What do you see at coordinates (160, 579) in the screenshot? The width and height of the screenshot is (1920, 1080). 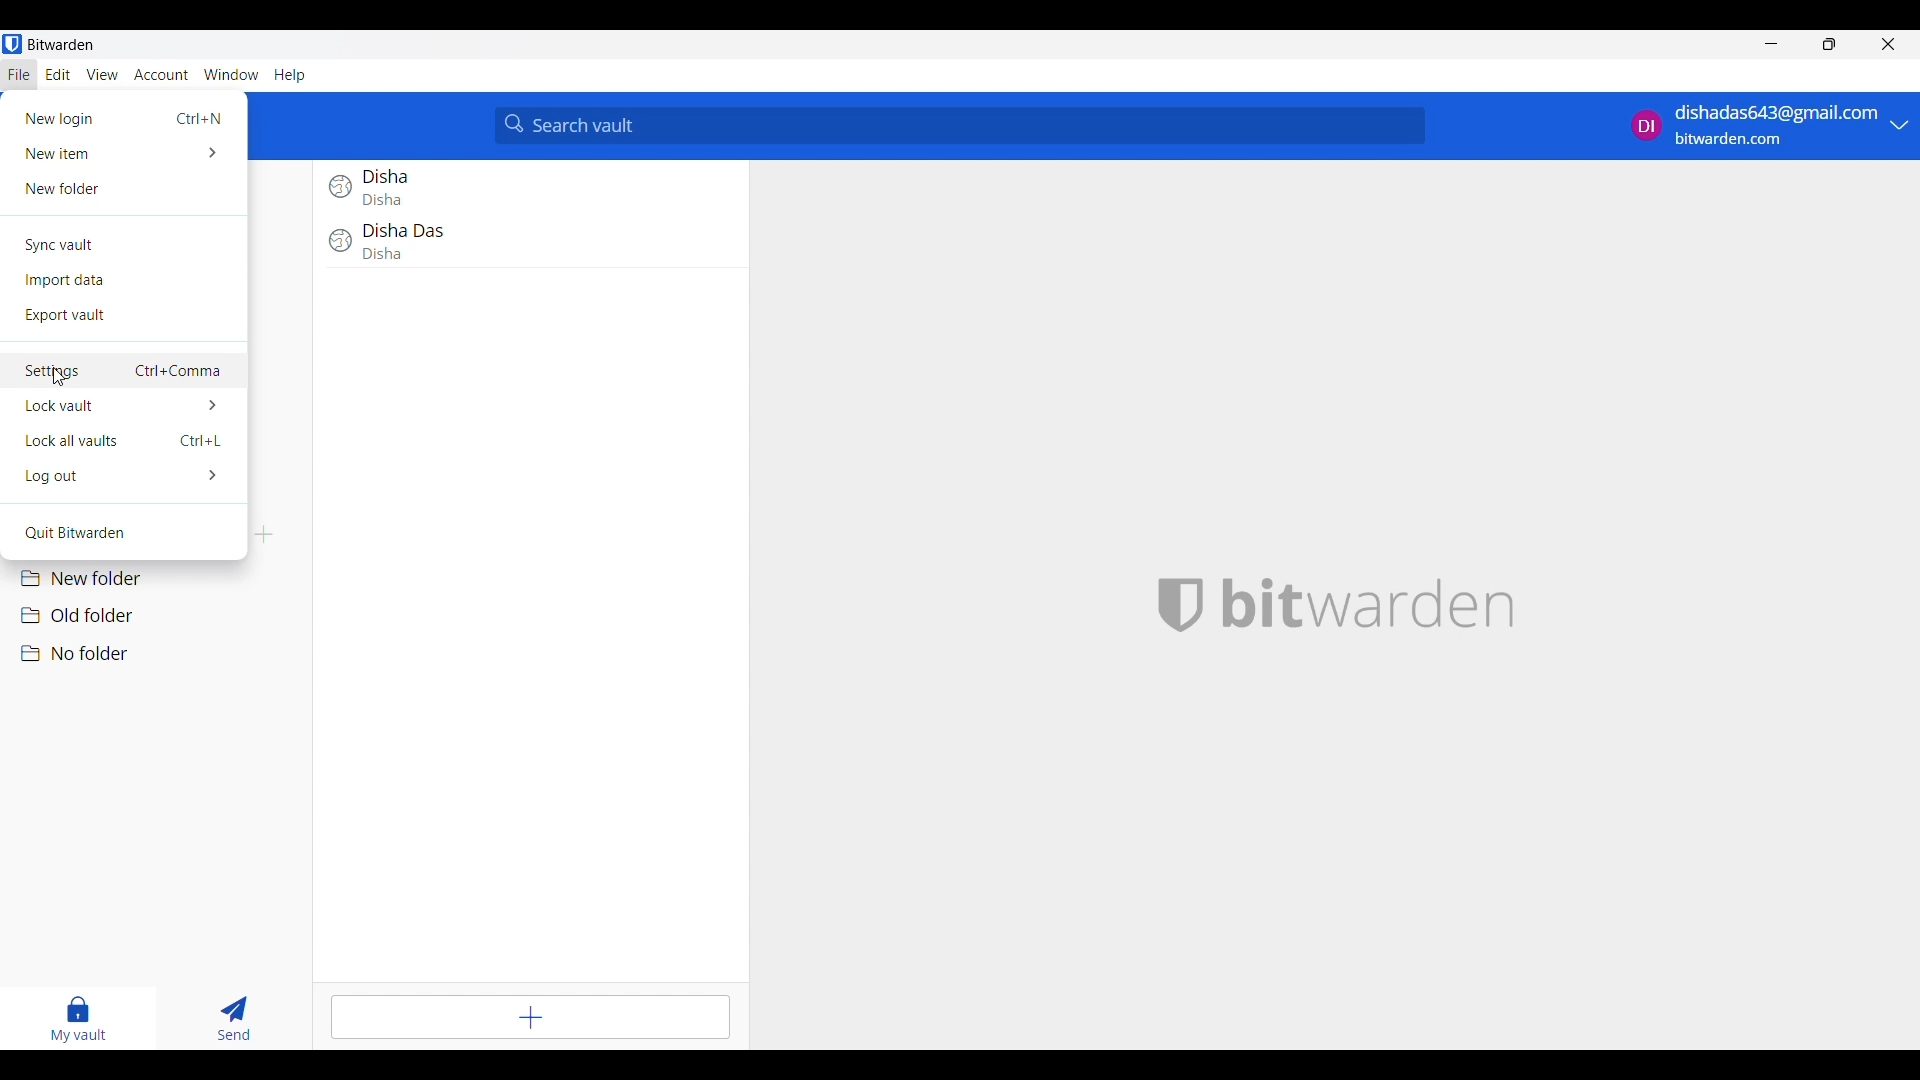 I see `New folder` at bounding box center [160, 579].